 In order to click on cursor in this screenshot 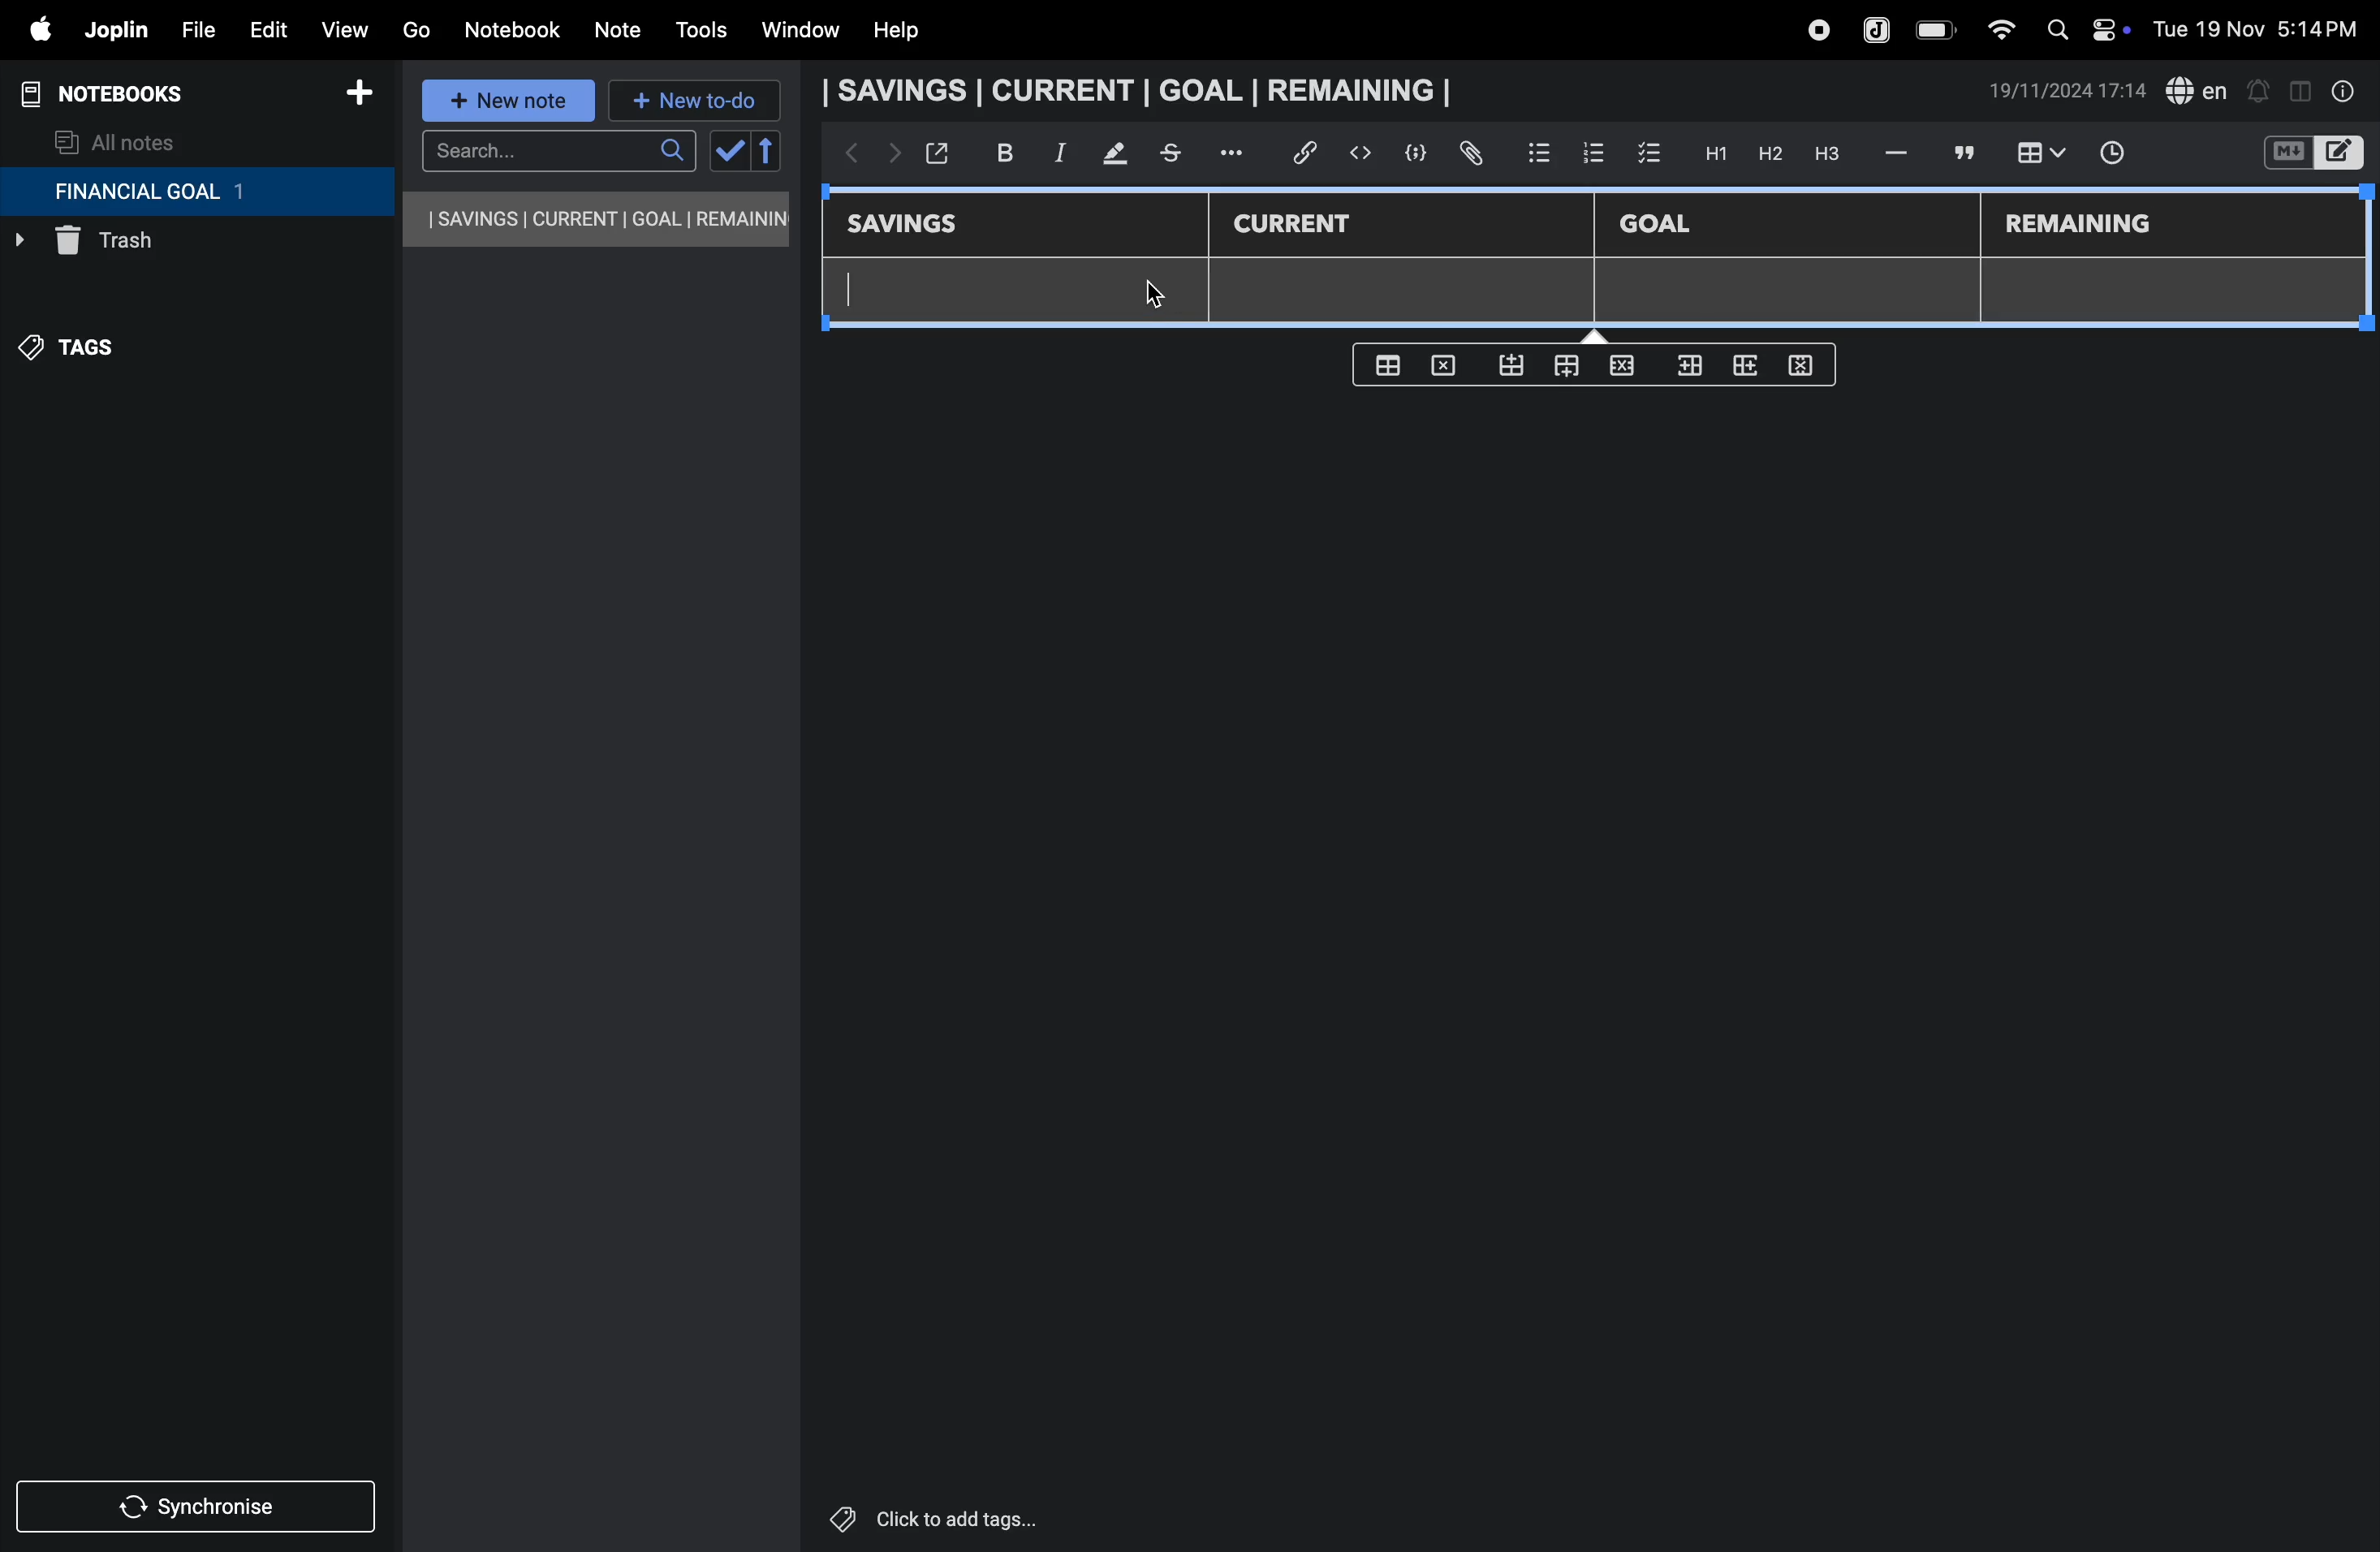, I will do `click(862, 295)`.